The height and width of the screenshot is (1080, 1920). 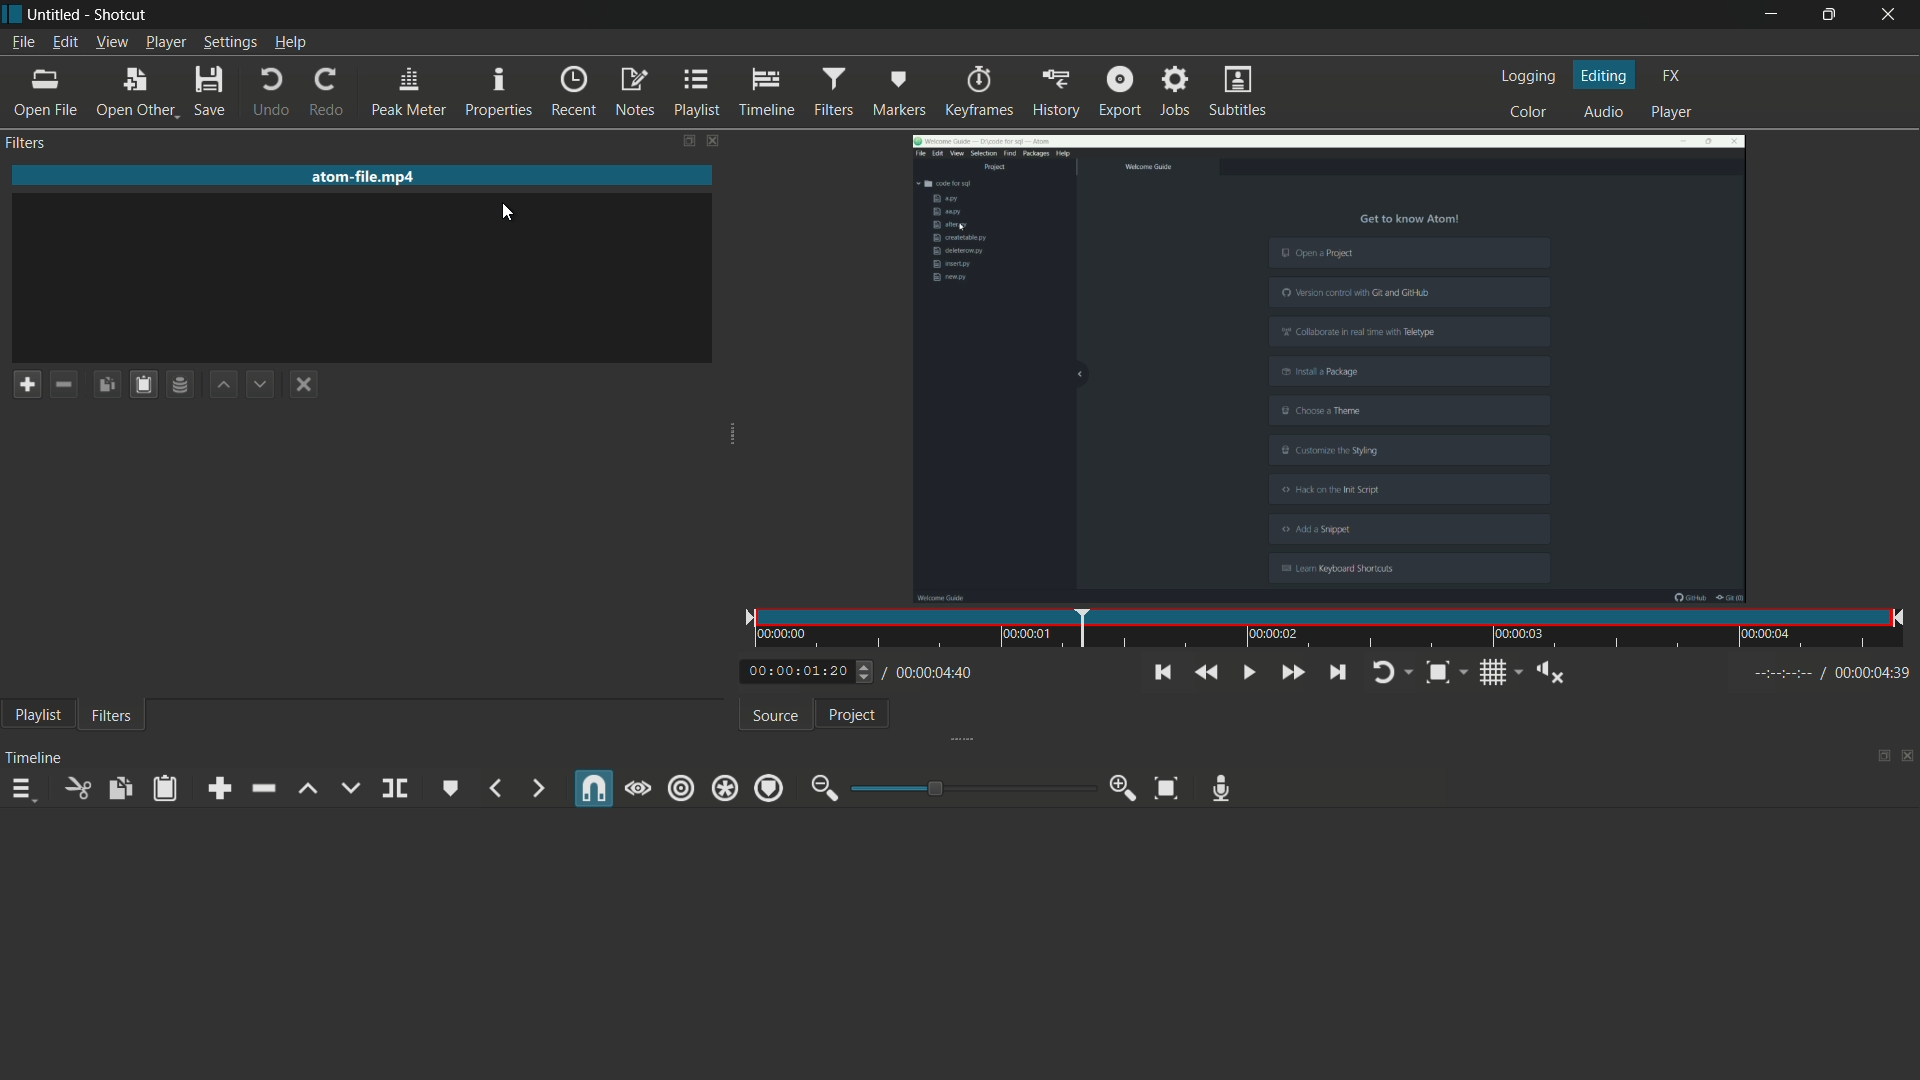 What do you see at coordinates (496, 90) in the screenshot?
I see `properties` at bounding box center [496, 90].